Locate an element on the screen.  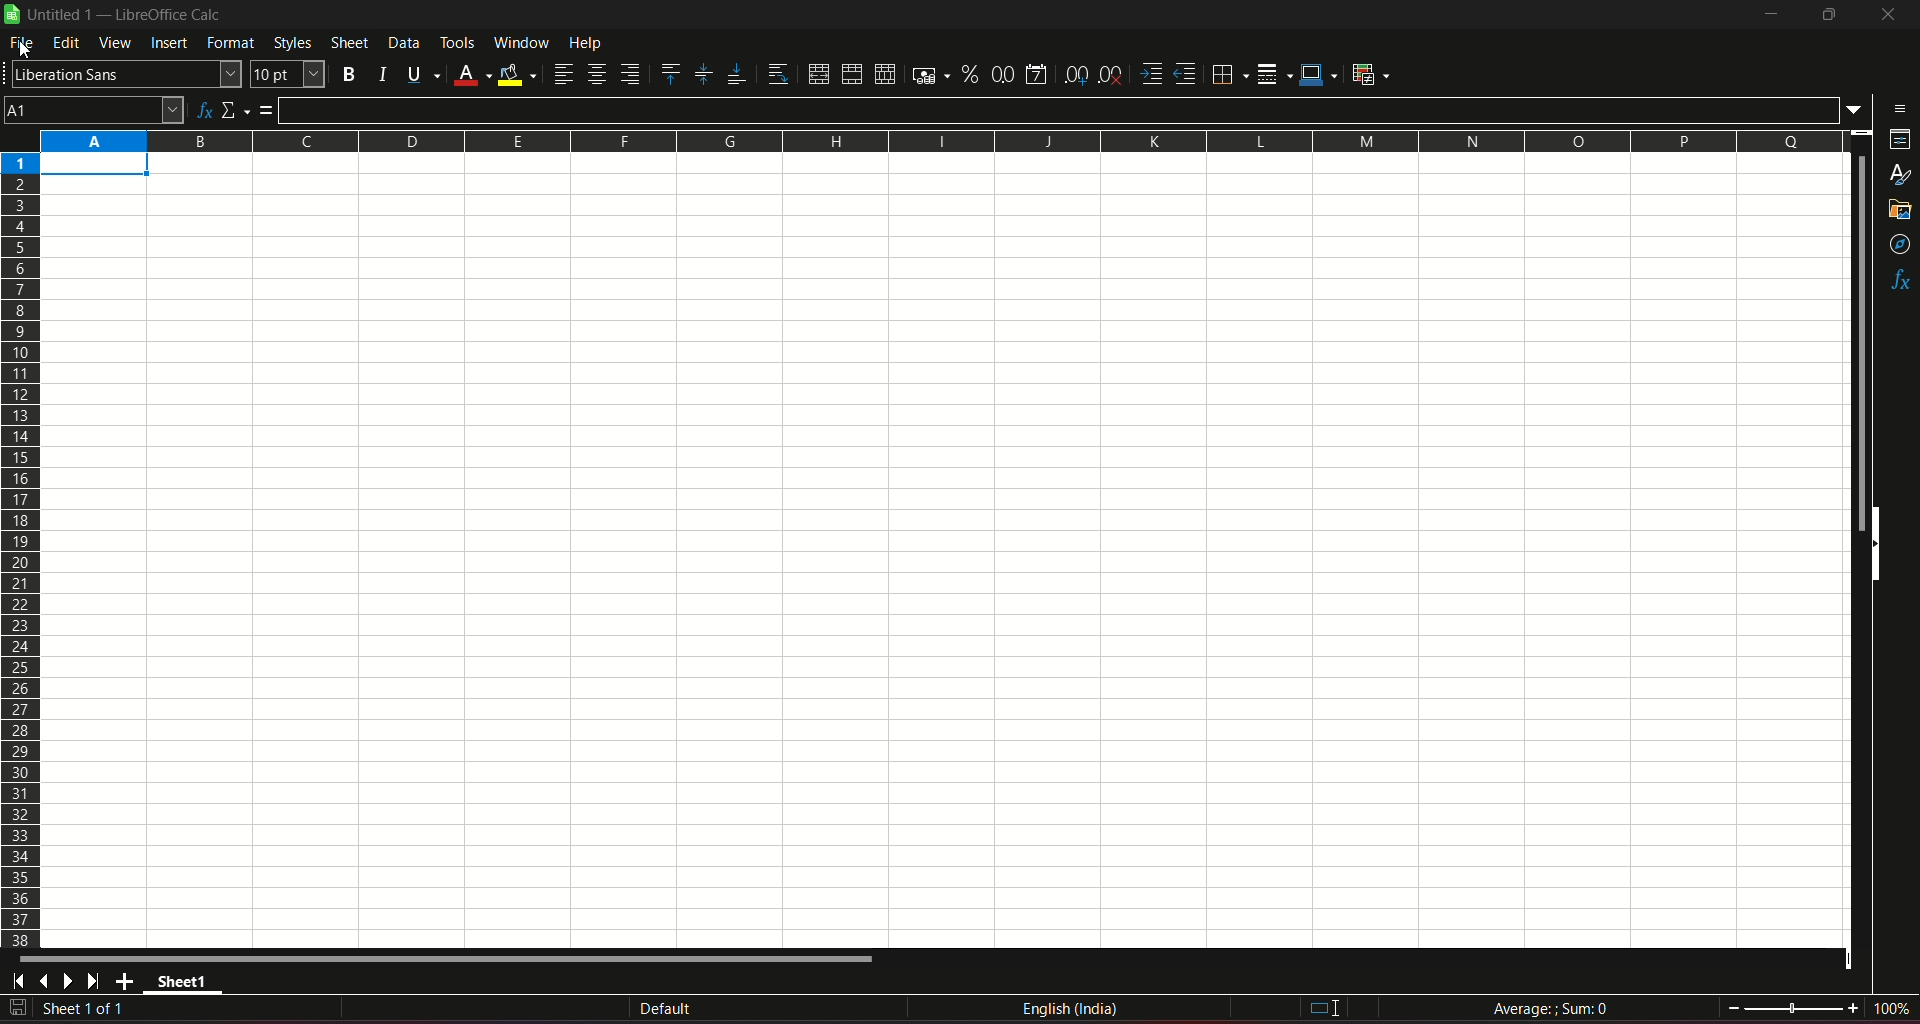
Format is located at coordinates (230, 45).